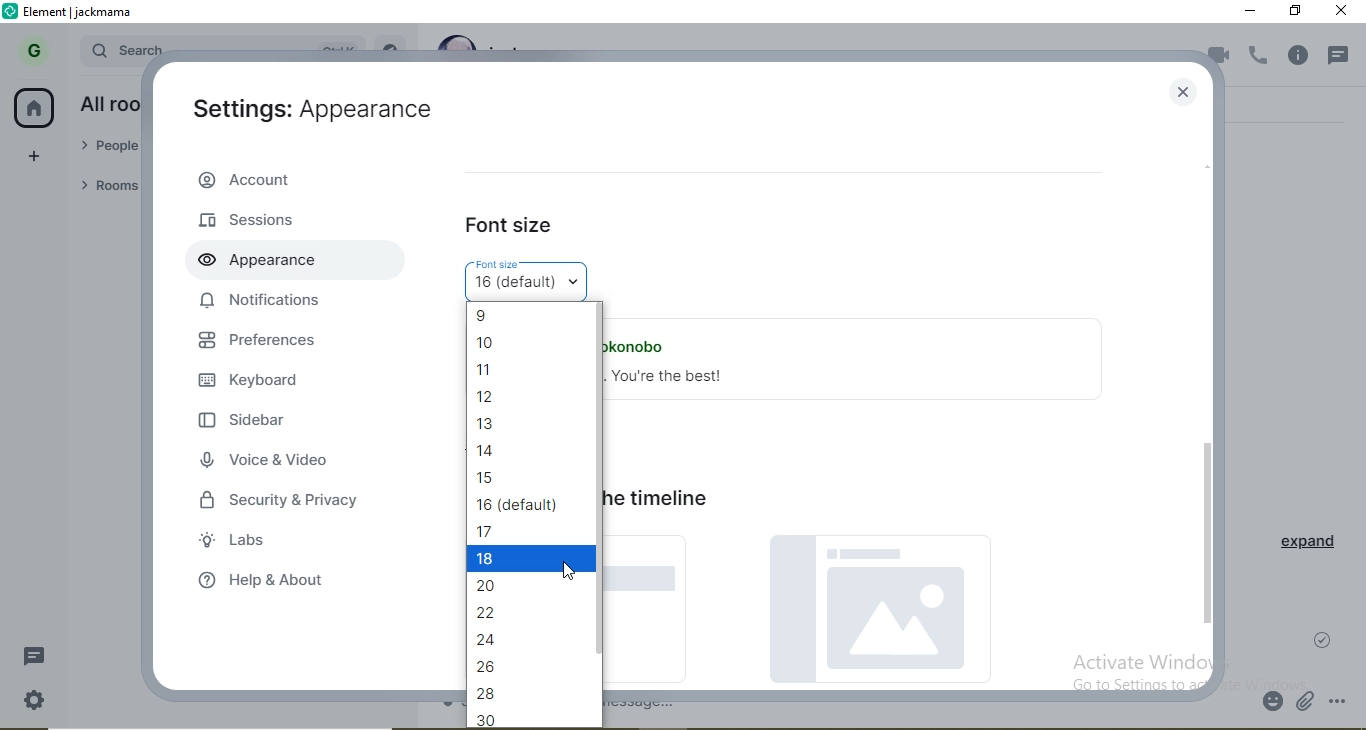 The width and height of the screenshot is (1366, 730). What do you see at coordinates (525, 719) in the screenshot?
I see `30` at bounding box center [525, 719].